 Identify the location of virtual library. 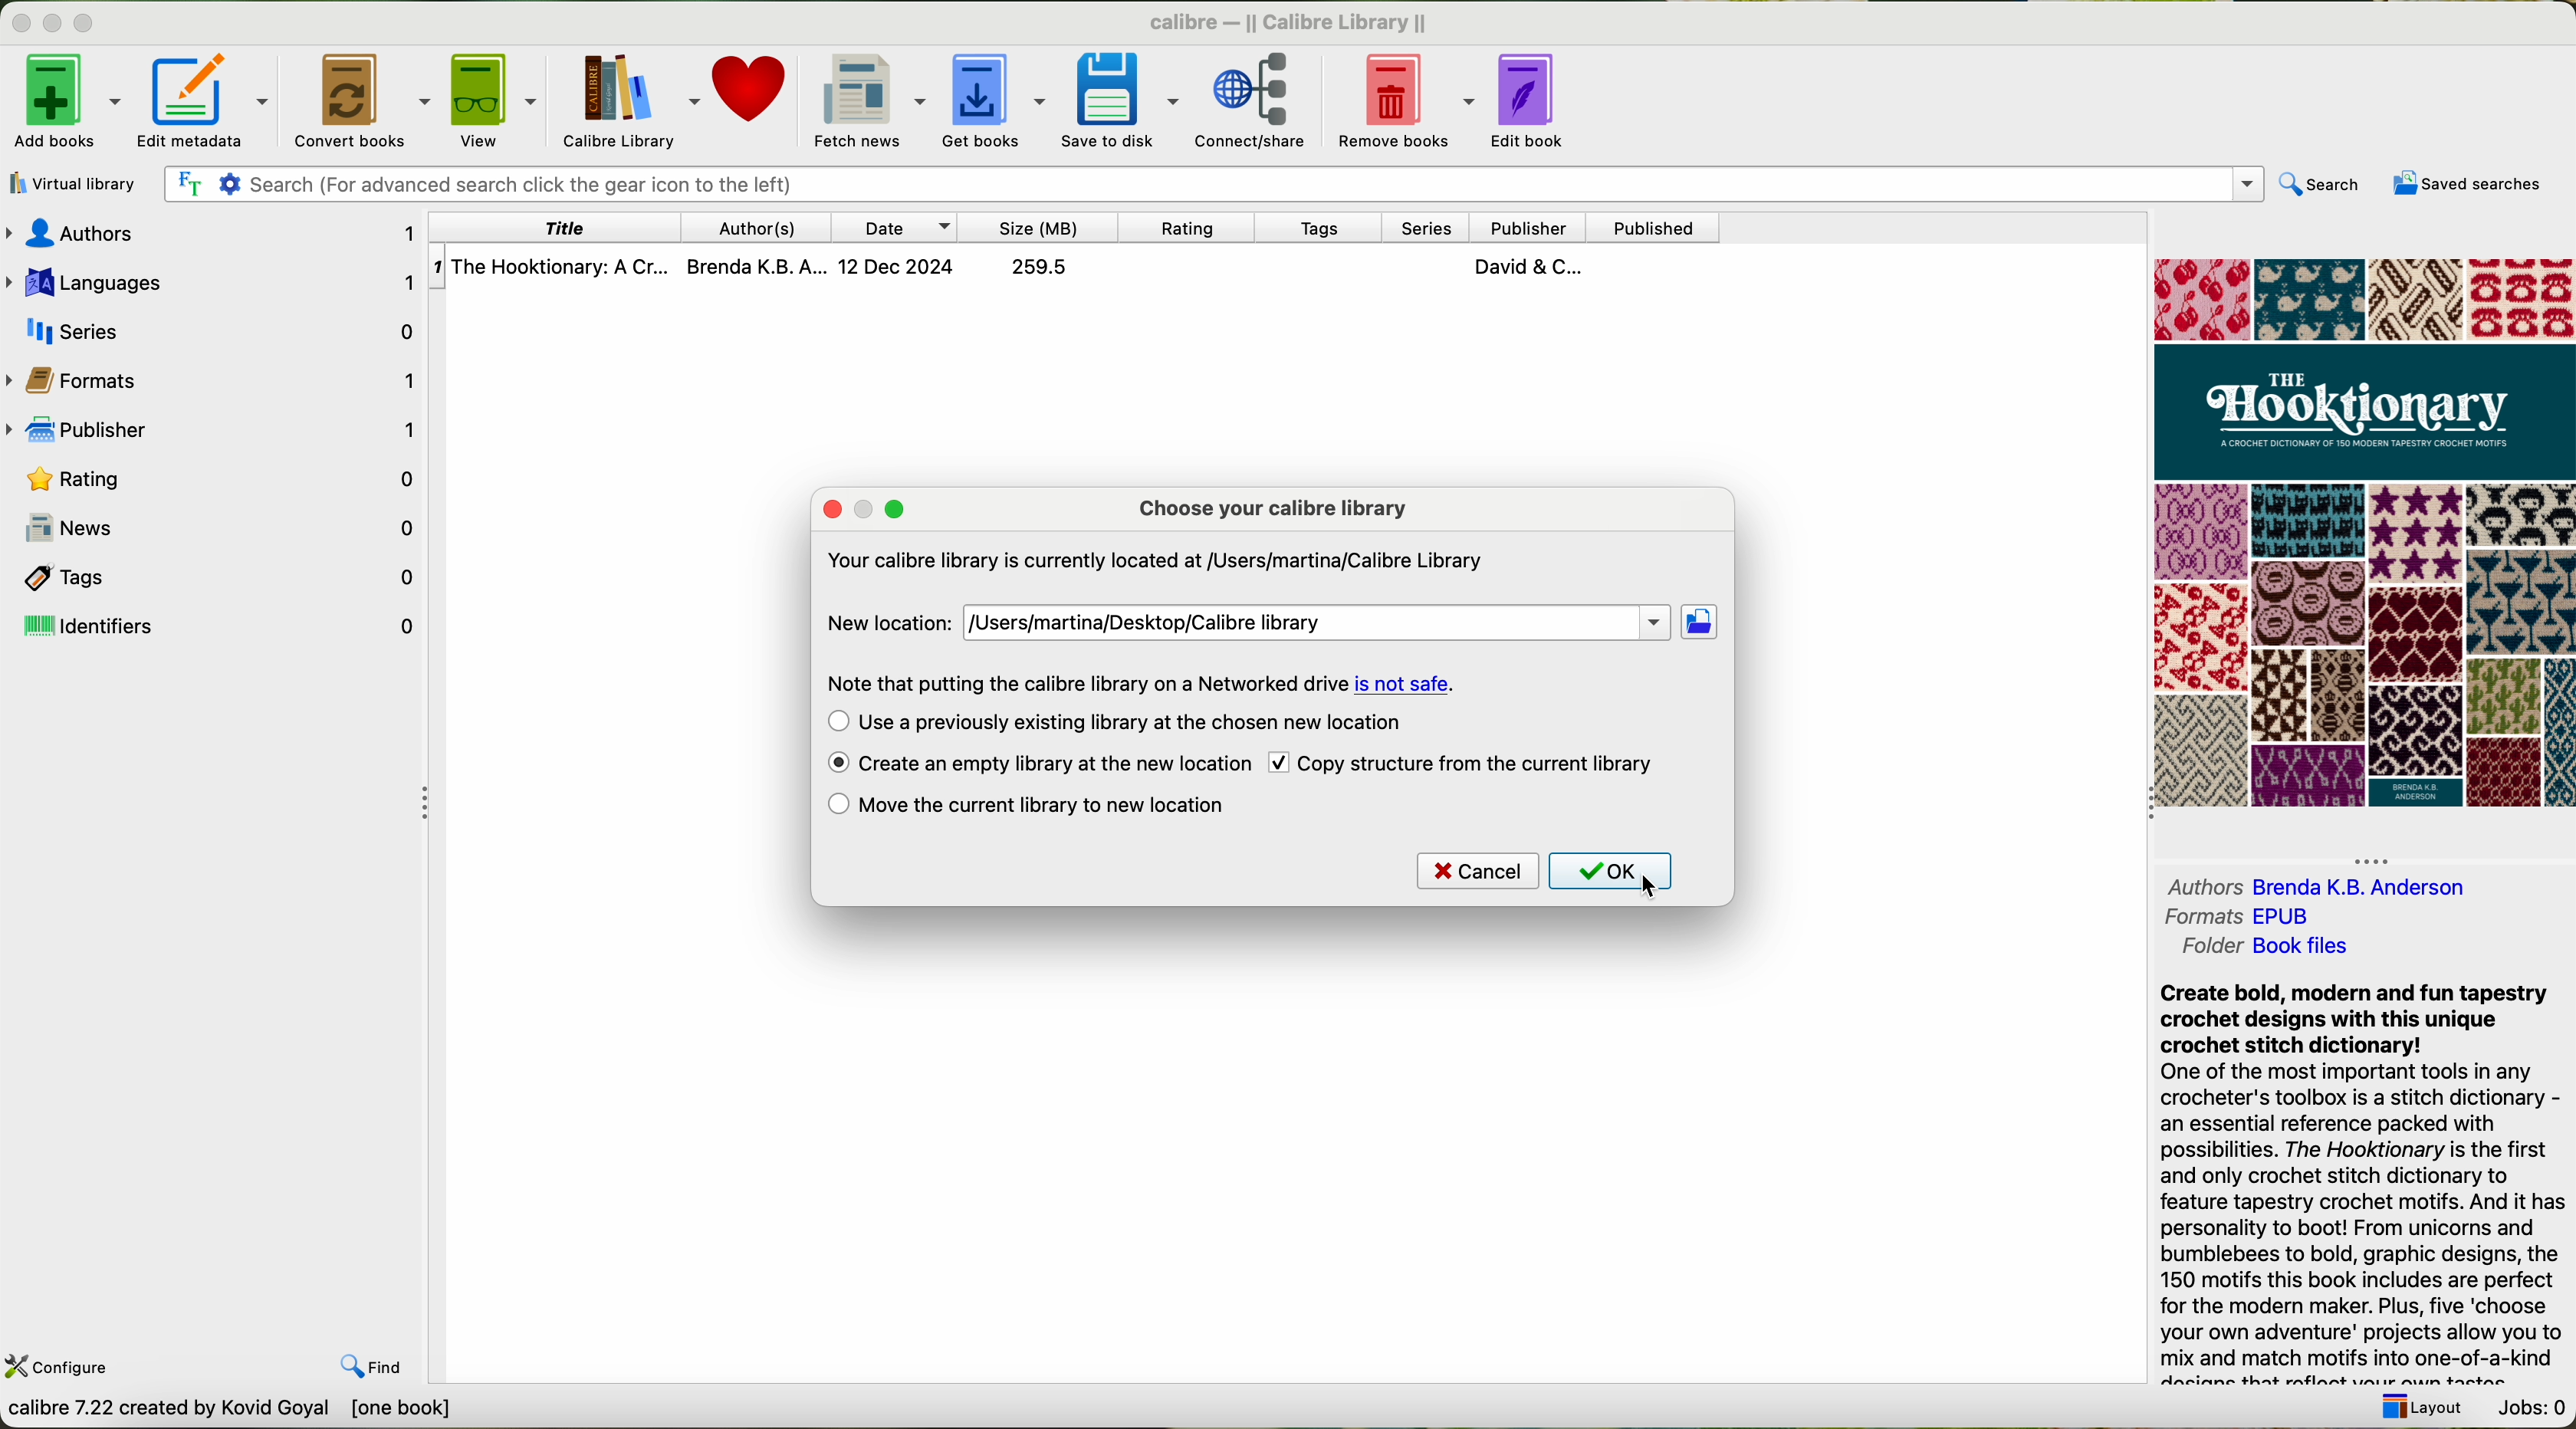
(71, 184).